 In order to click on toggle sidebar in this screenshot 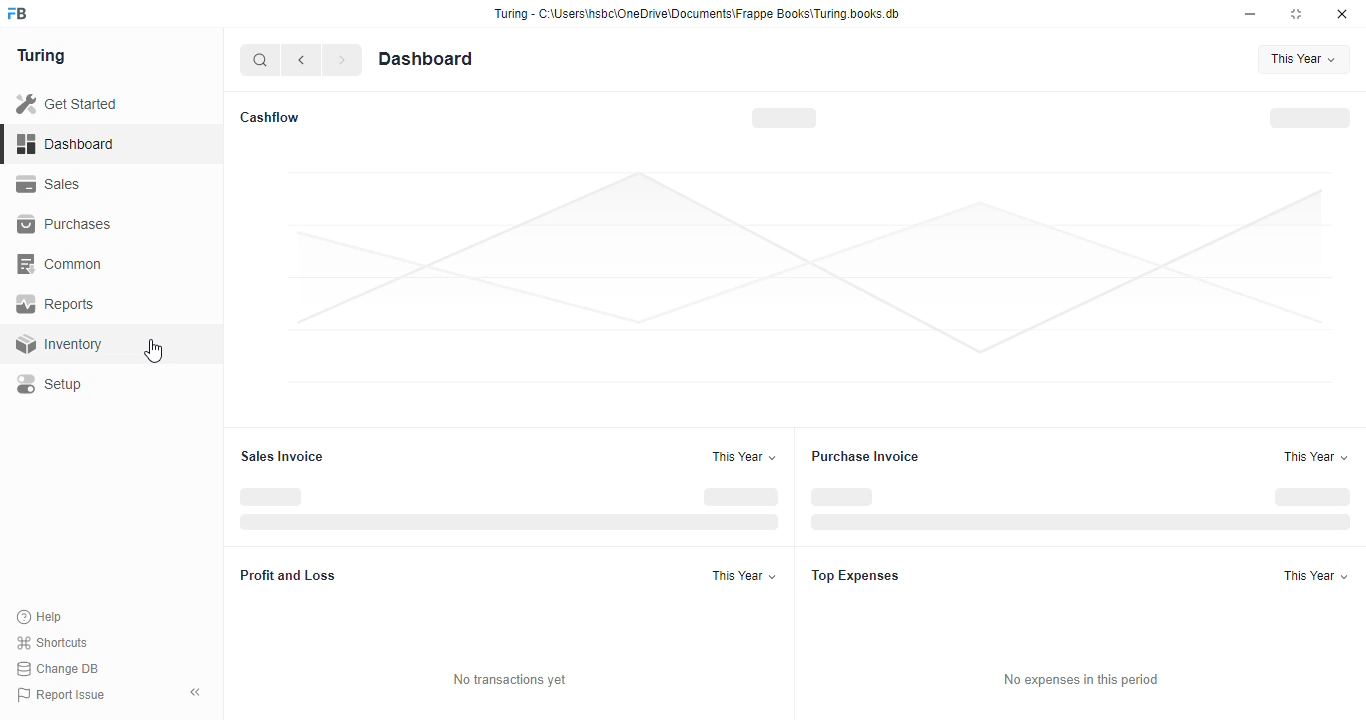, I will do `click(196, 692)`.